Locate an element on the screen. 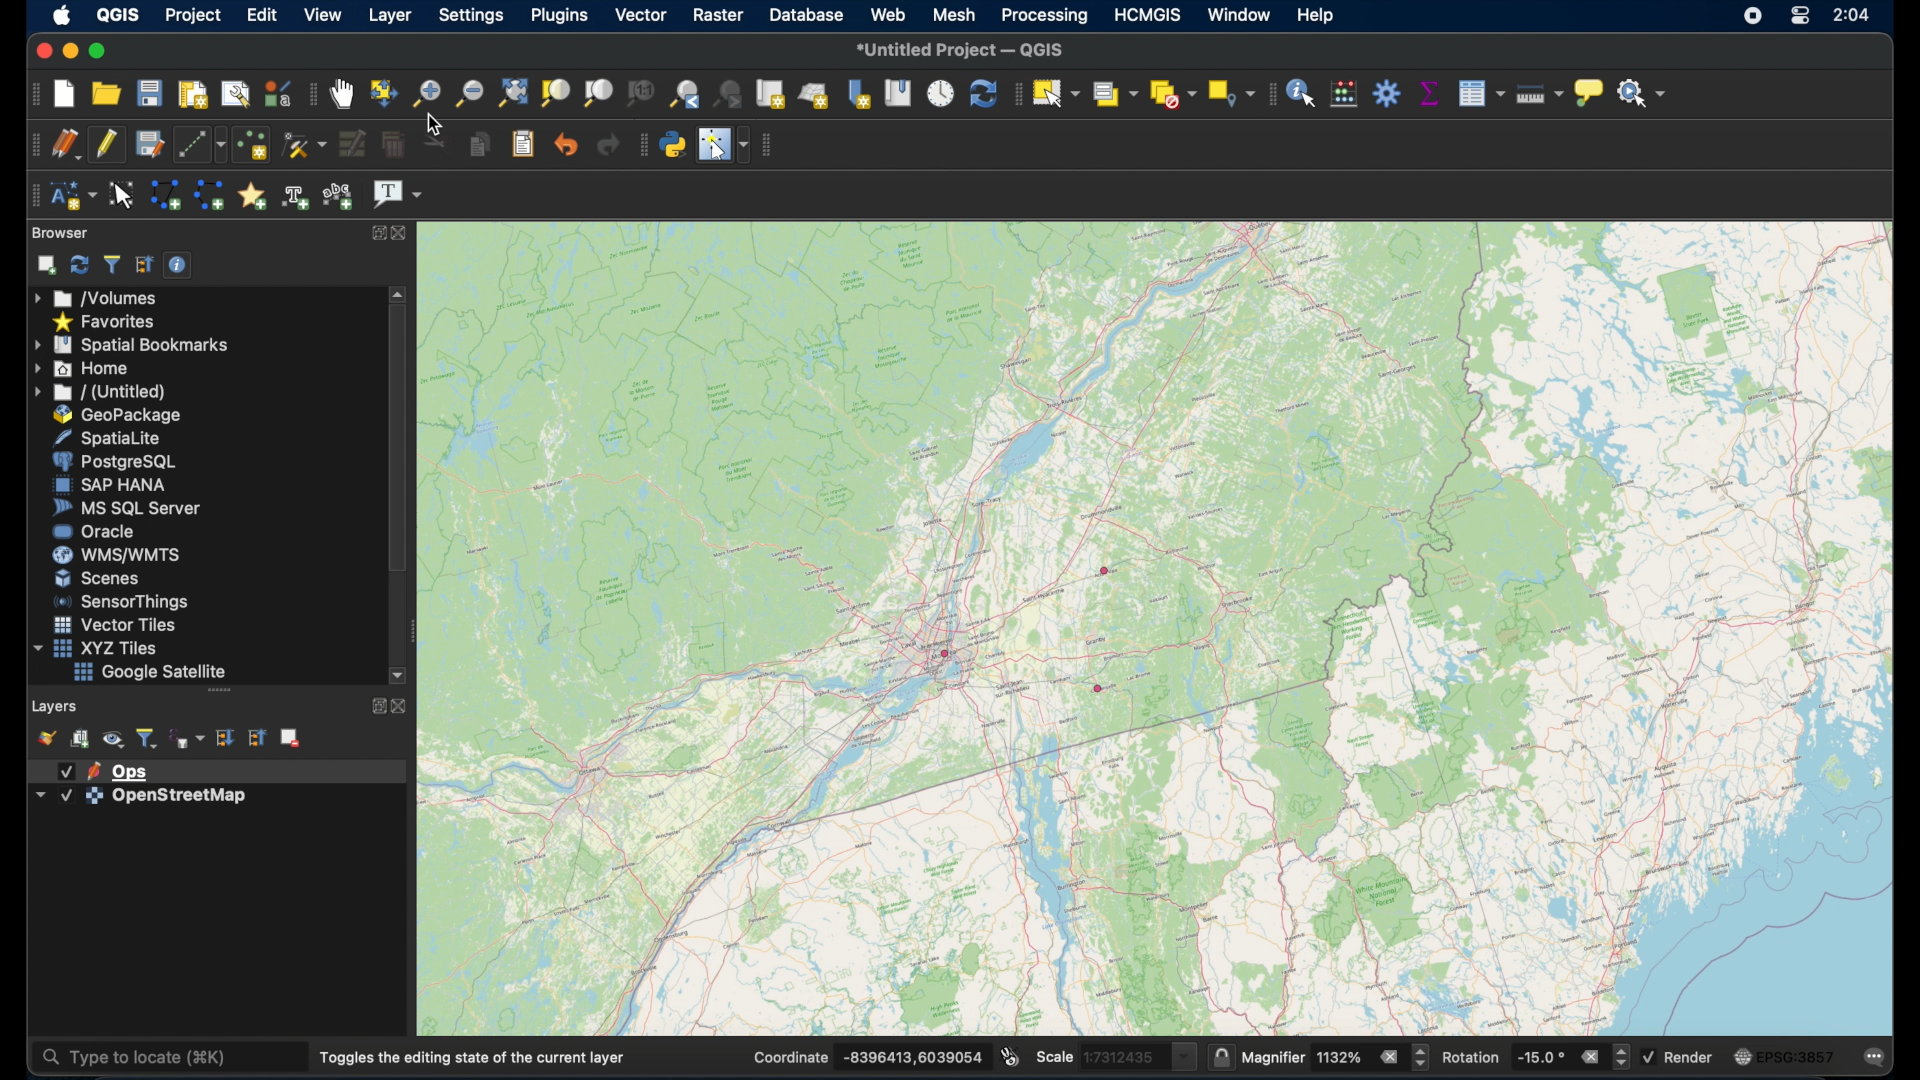  geopackage is located at coordinates (111, 415).